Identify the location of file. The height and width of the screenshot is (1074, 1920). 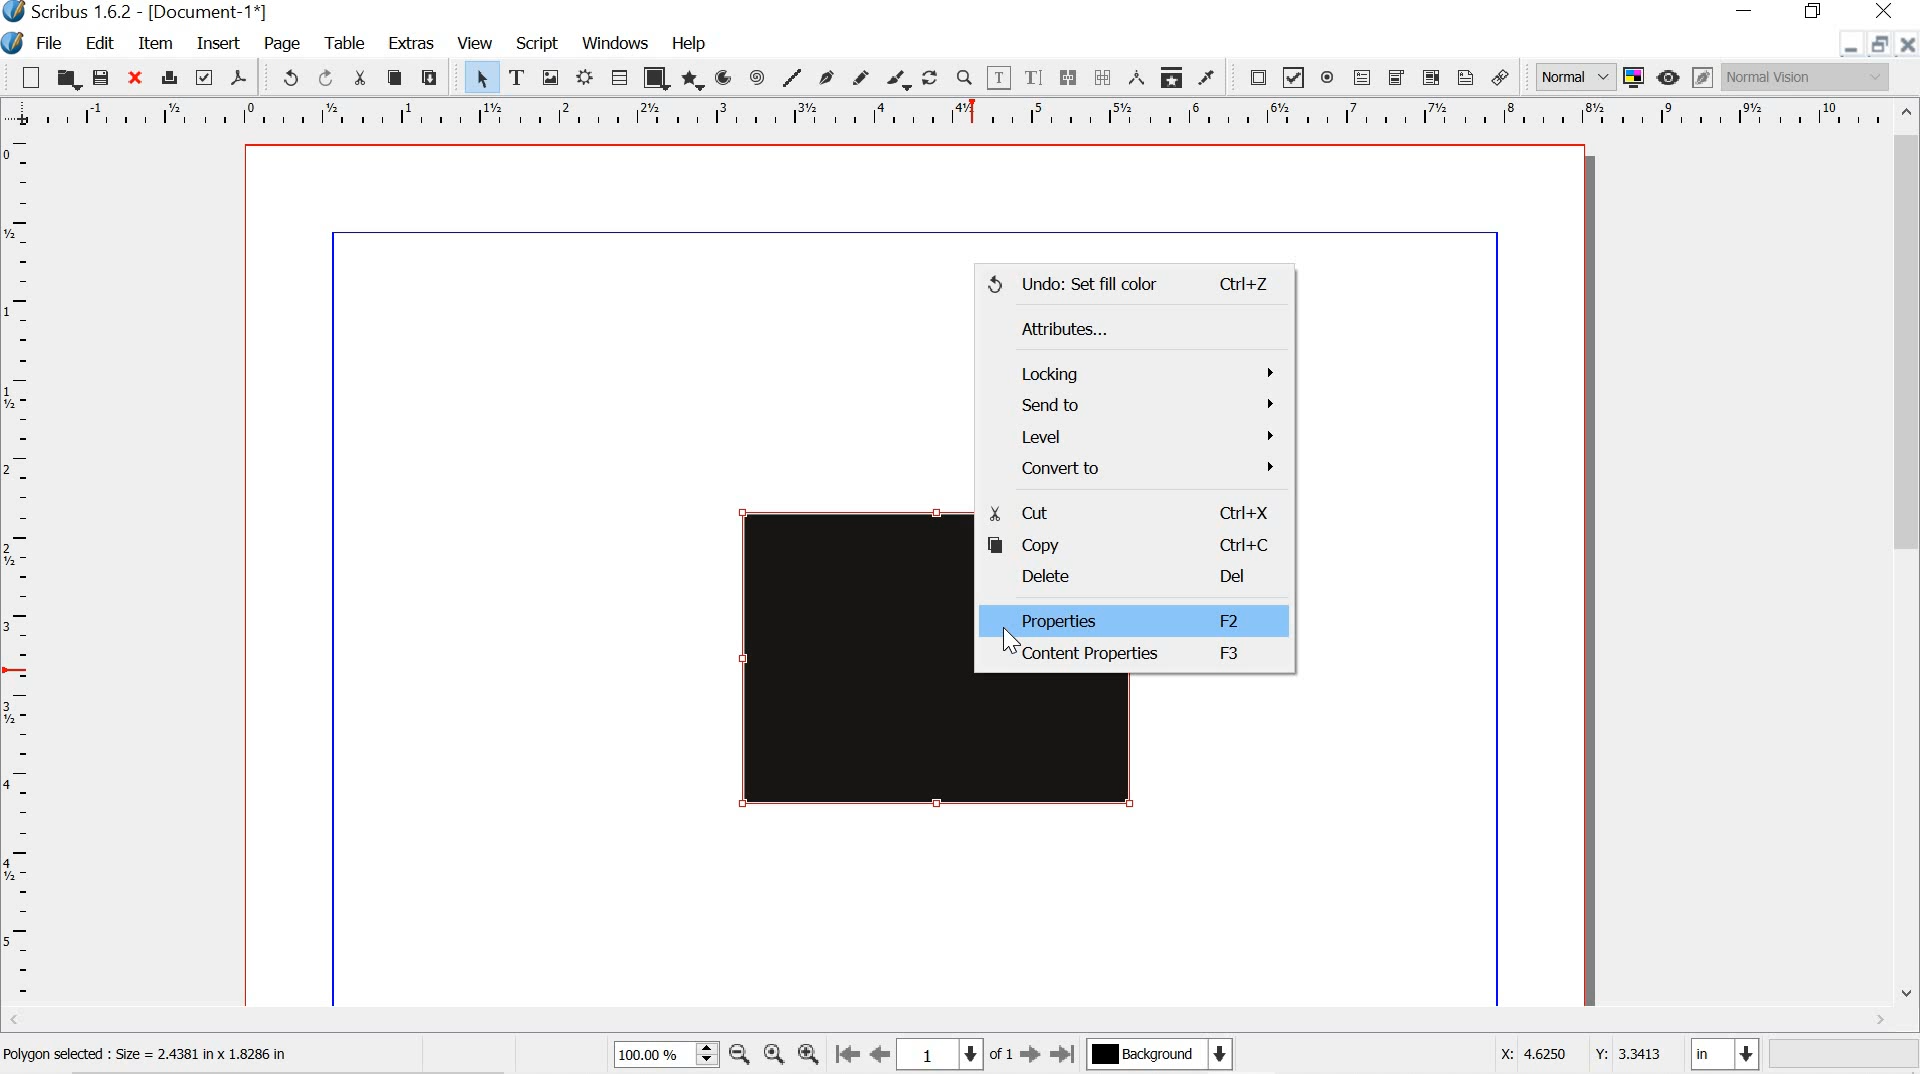
(55, 43).